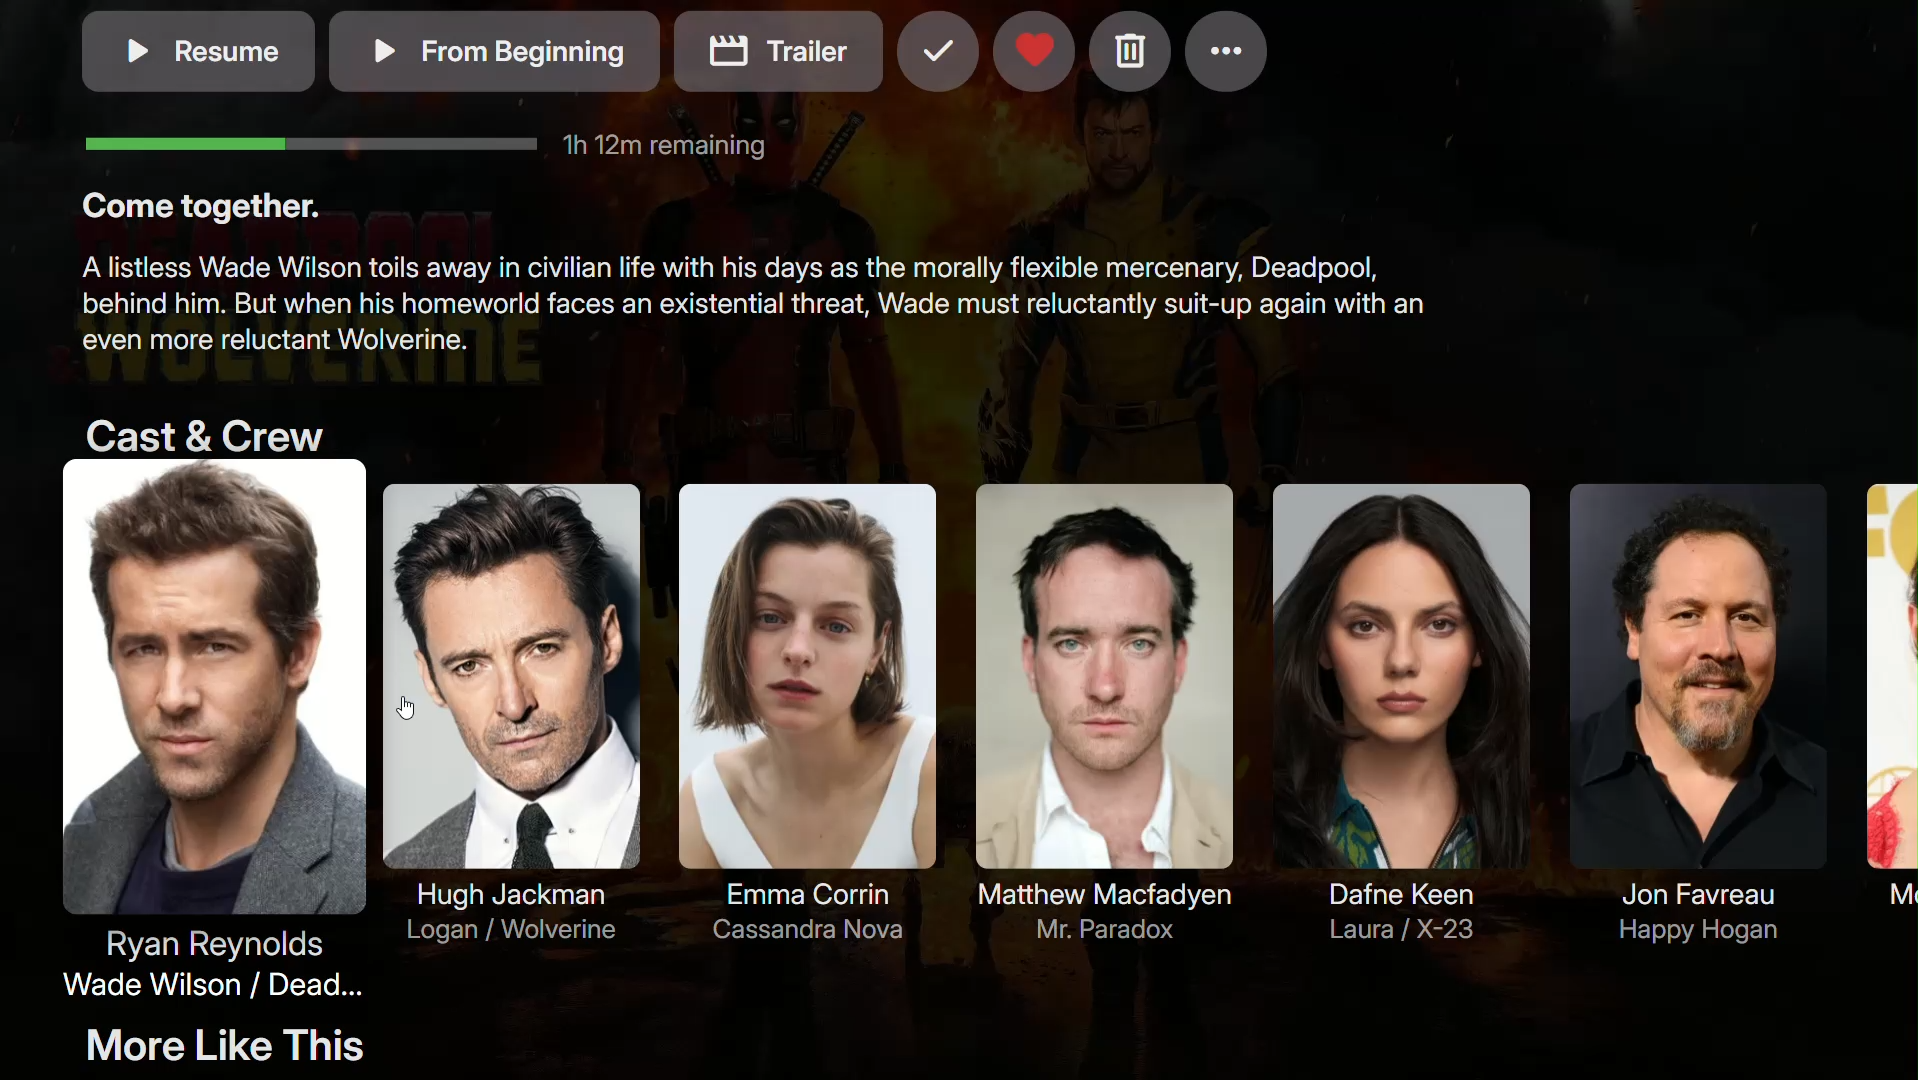  I want to click on Mark as seen, so click(935, 56).